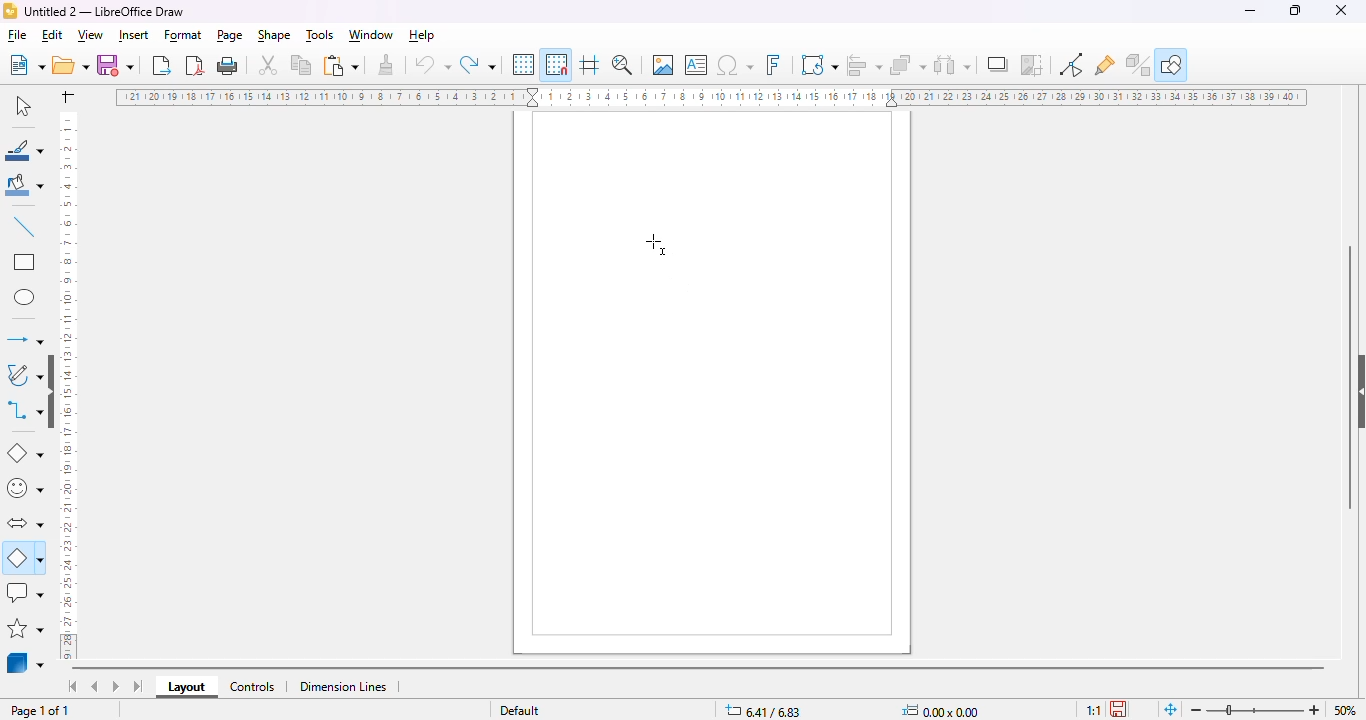  What do you see at coordinates (423, 37) in the screenshot?
I see `help` at bounding box center [423, 37].